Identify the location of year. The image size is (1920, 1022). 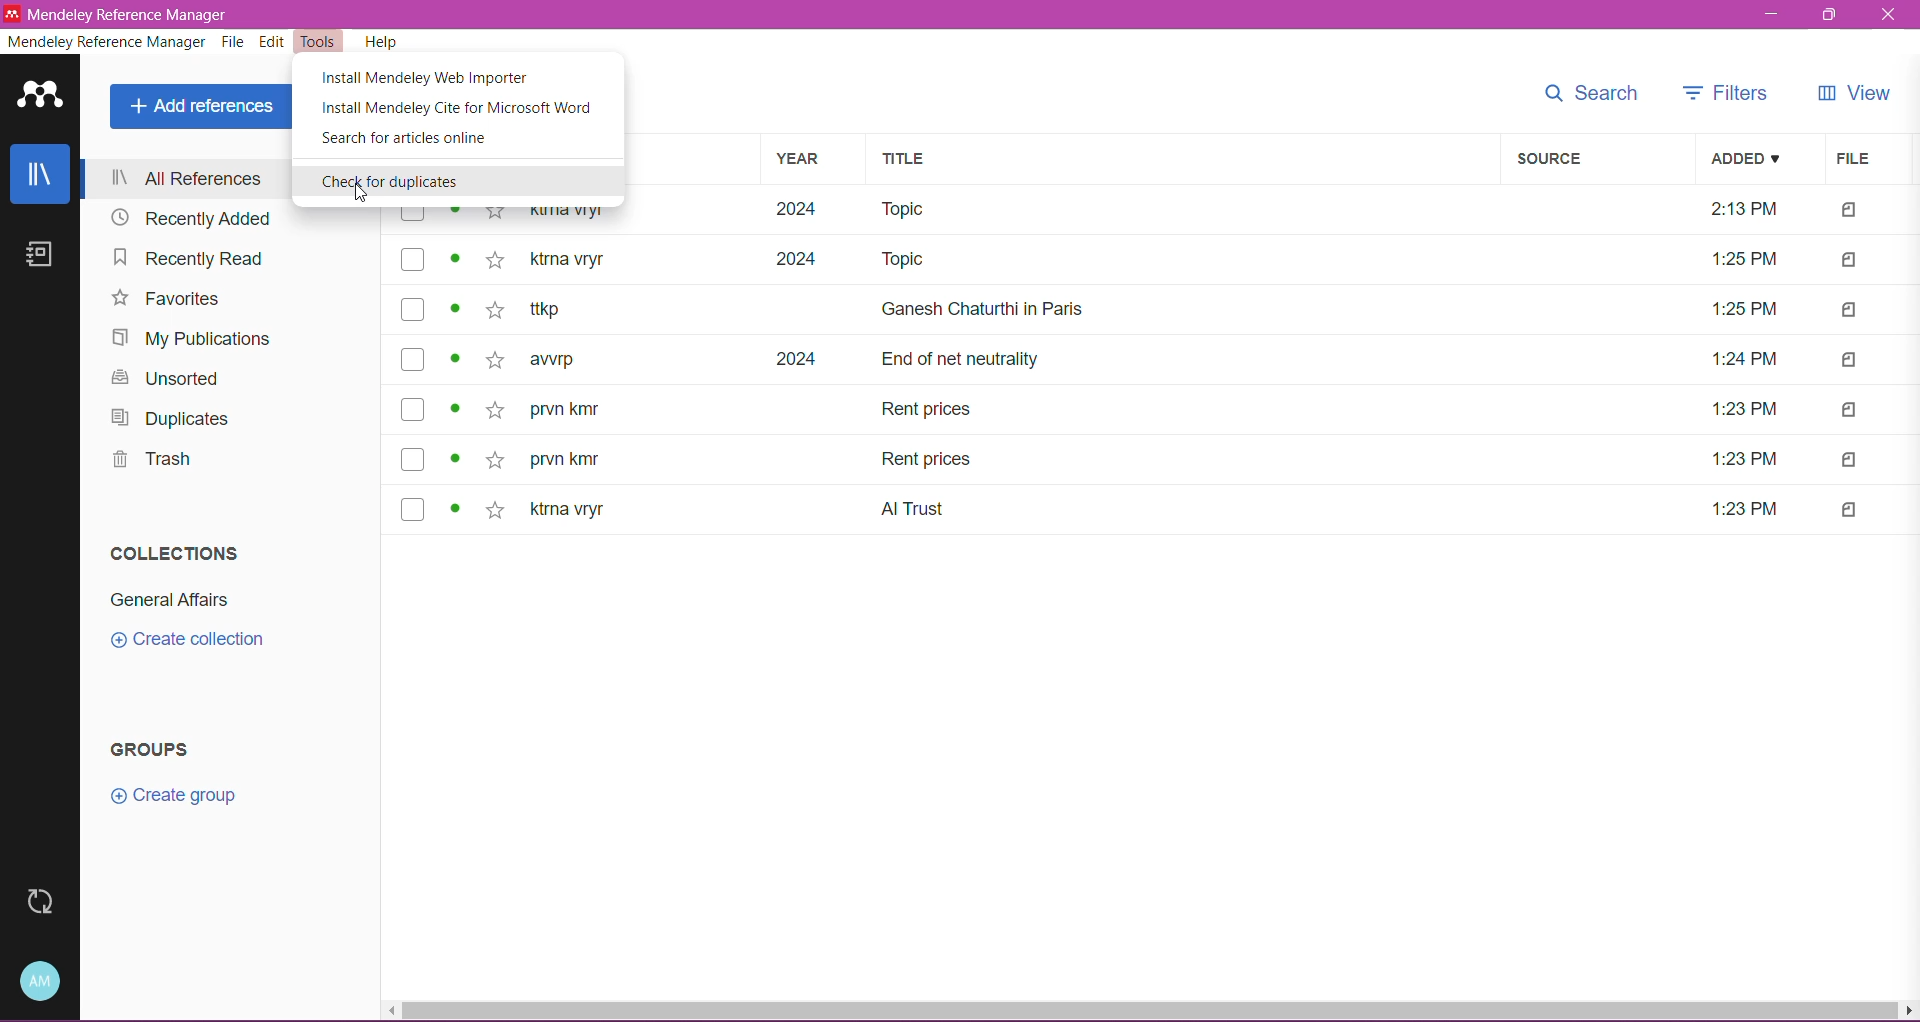
(800, 208).